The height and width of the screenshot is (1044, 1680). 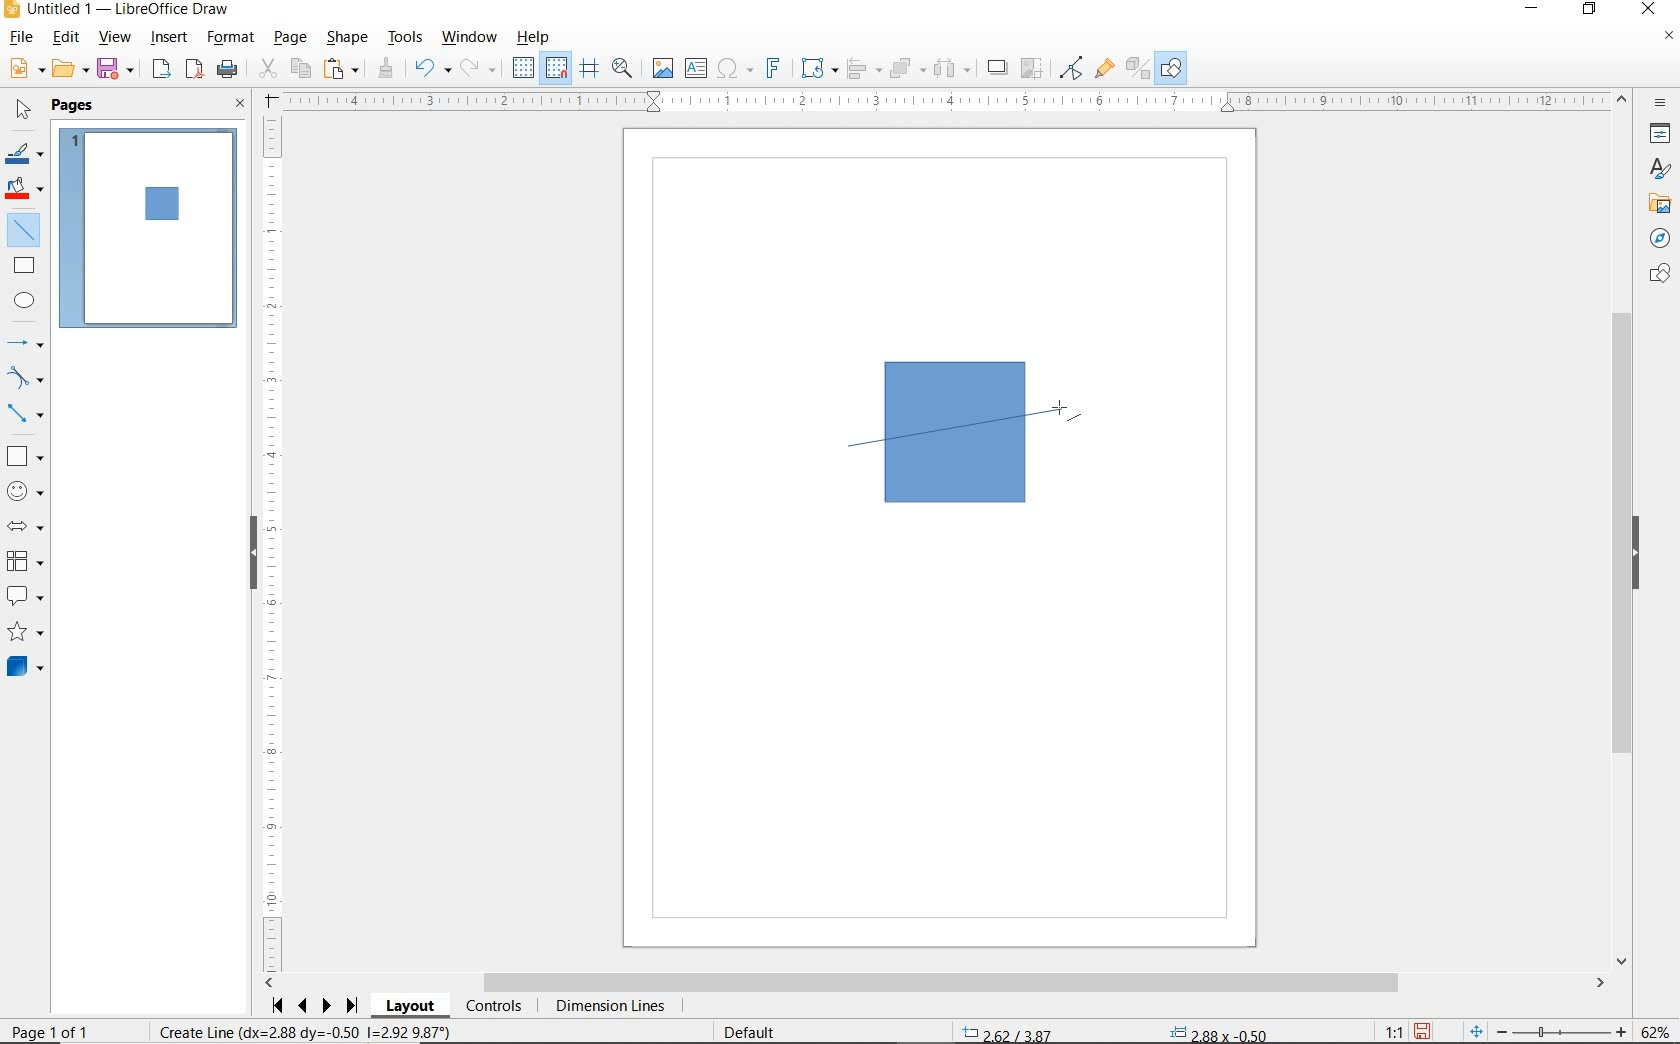 I want to click on PRINT, so click(x=228, y=72).